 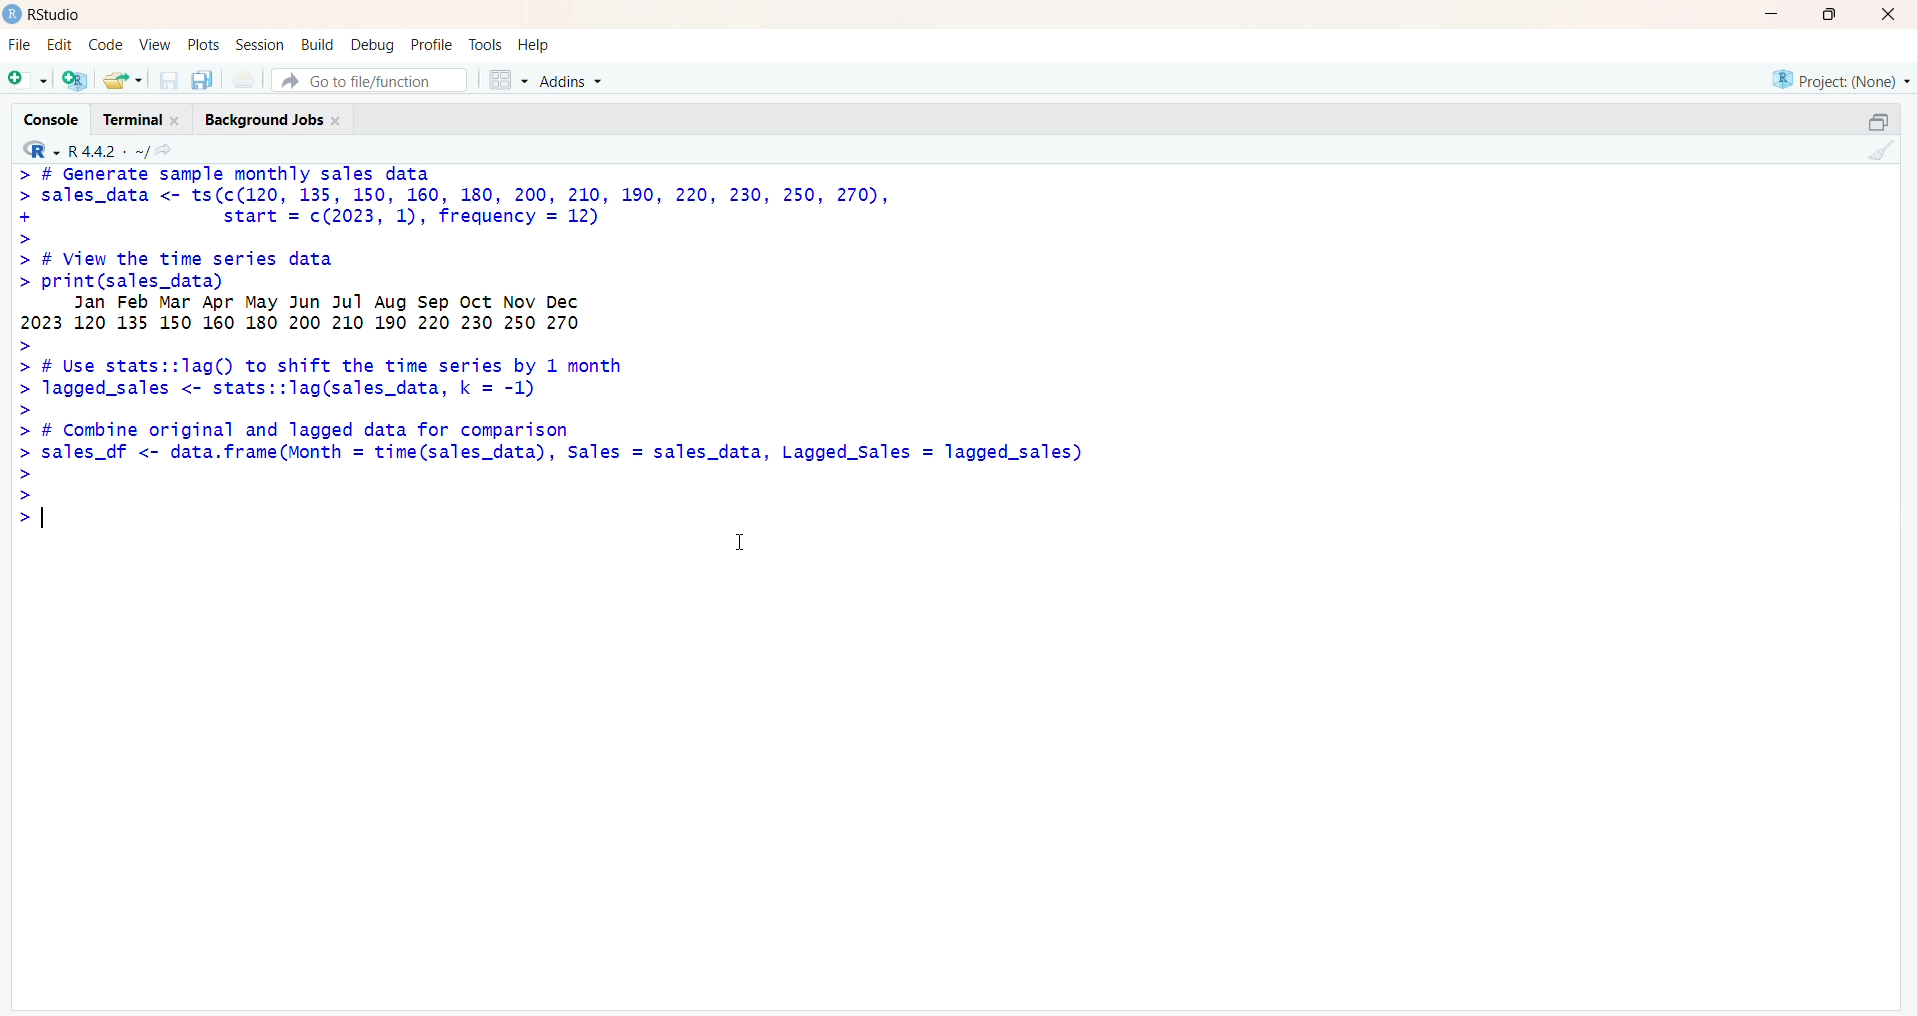 What do you see at coordinates (170, 81) in the screenshot?
I see `save current document` at bounding box center [170, 81].